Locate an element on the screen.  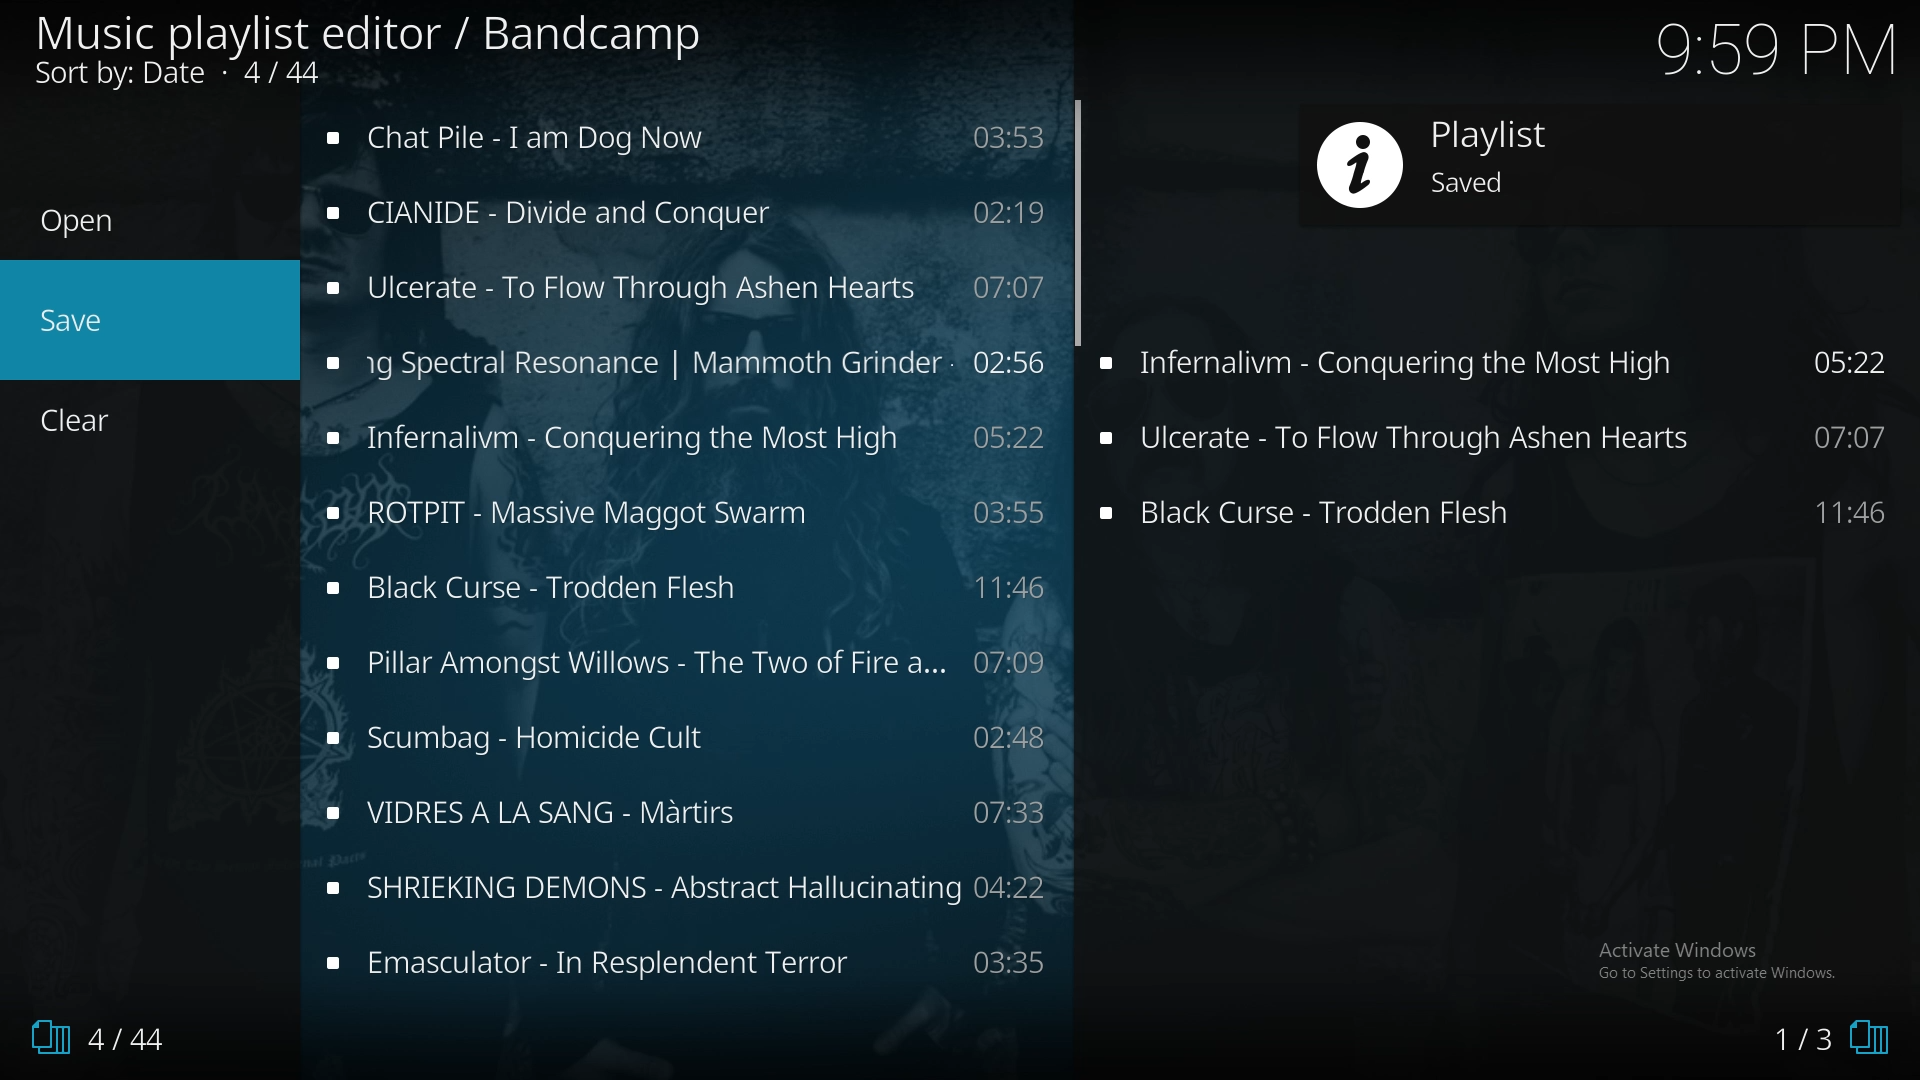
music is located at coordinates (680, 439).